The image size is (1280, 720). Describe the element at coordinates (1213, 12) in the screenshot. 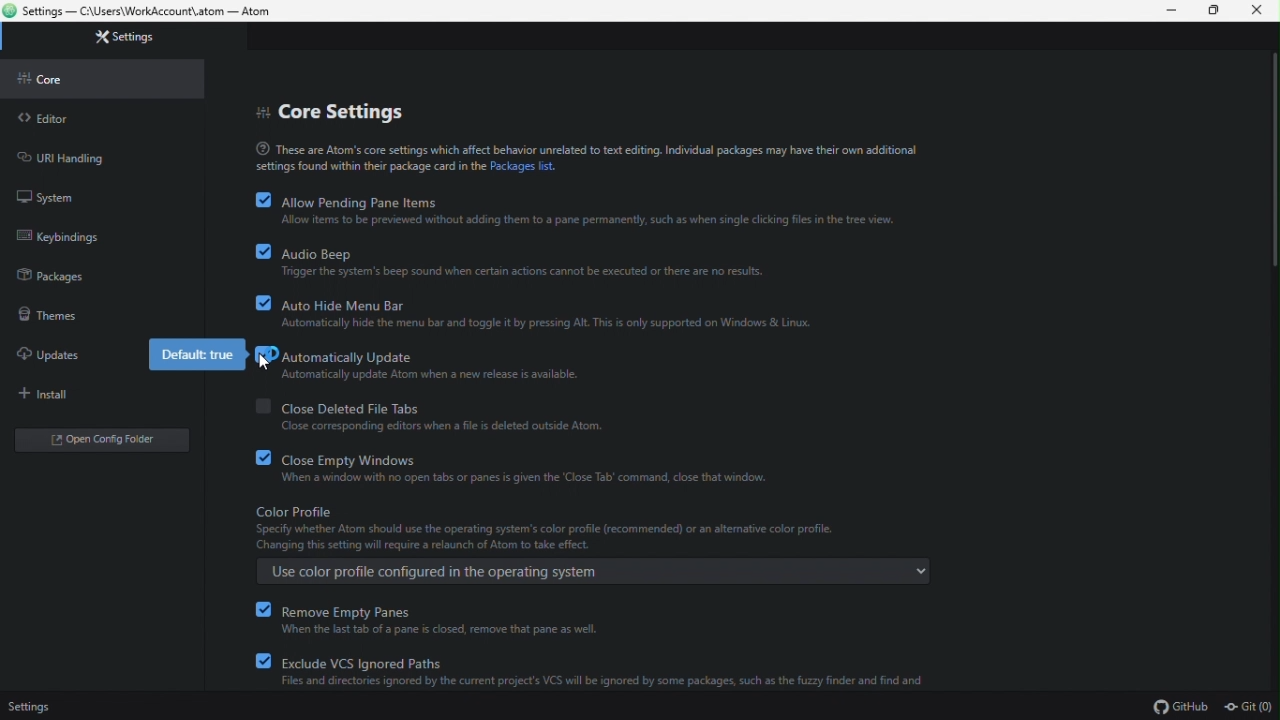

I see `Maximize` at that location.